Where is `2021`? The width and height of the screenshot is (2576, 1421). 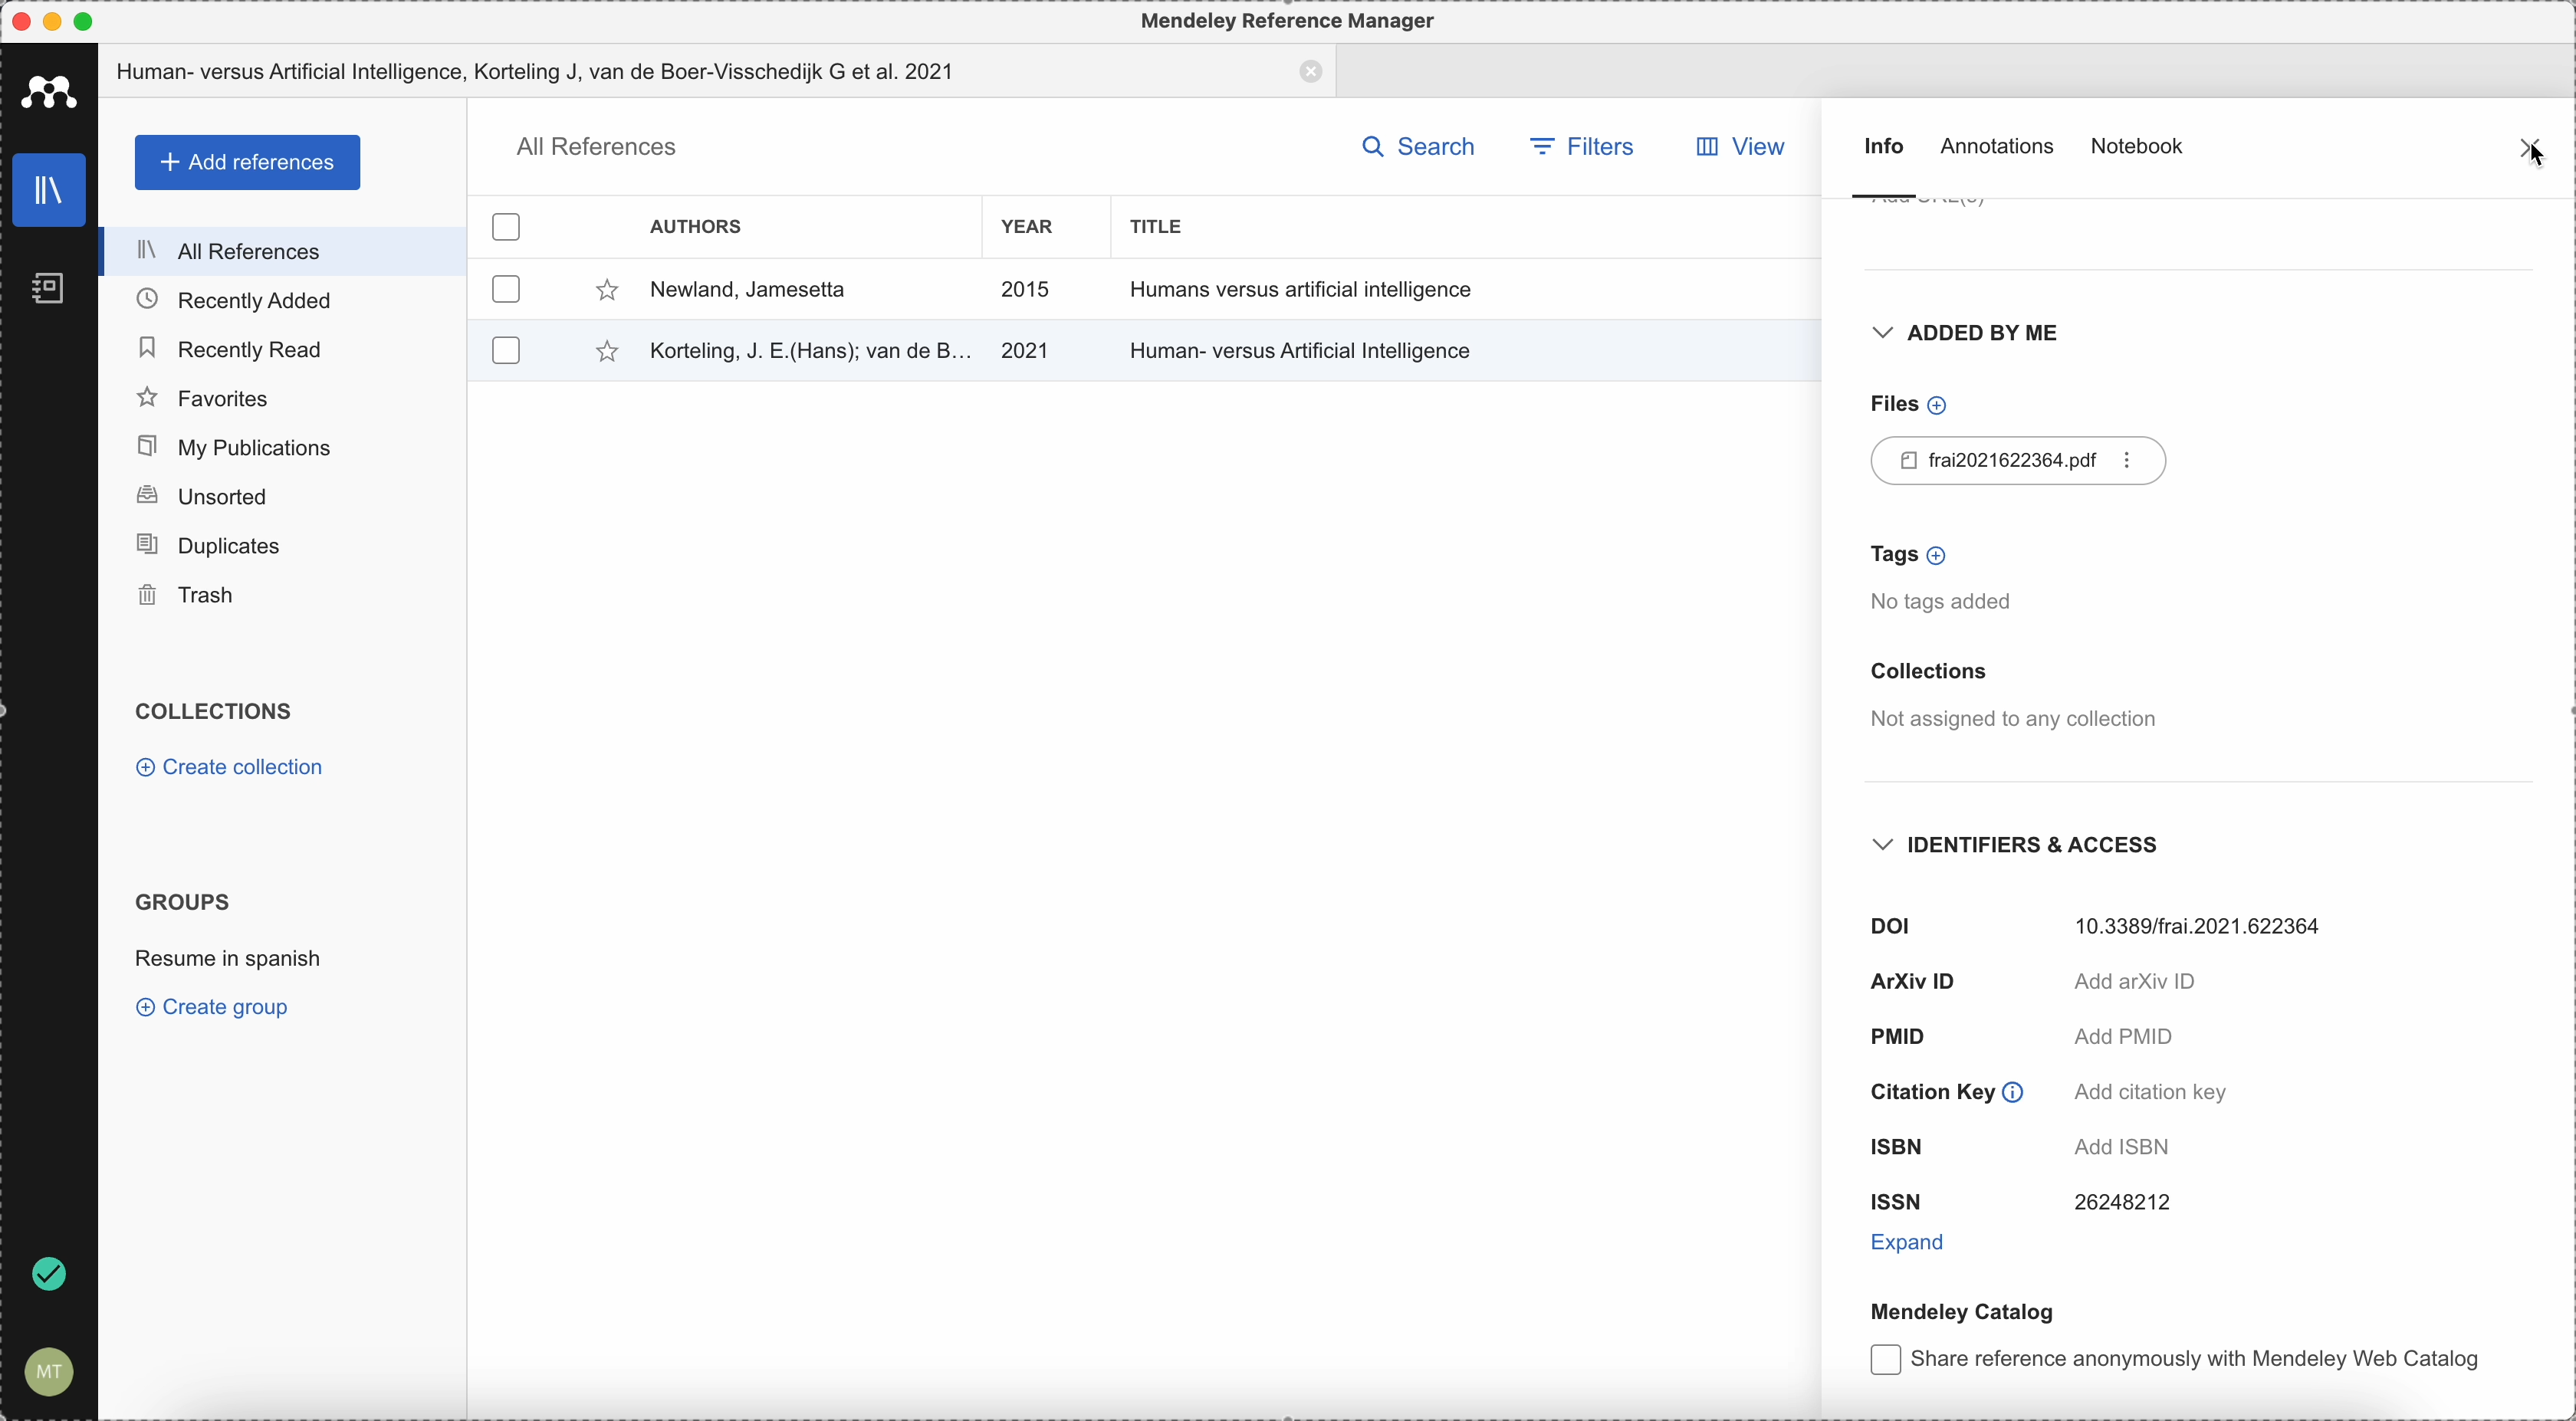
2021 is located at coordinates (1026, 351).